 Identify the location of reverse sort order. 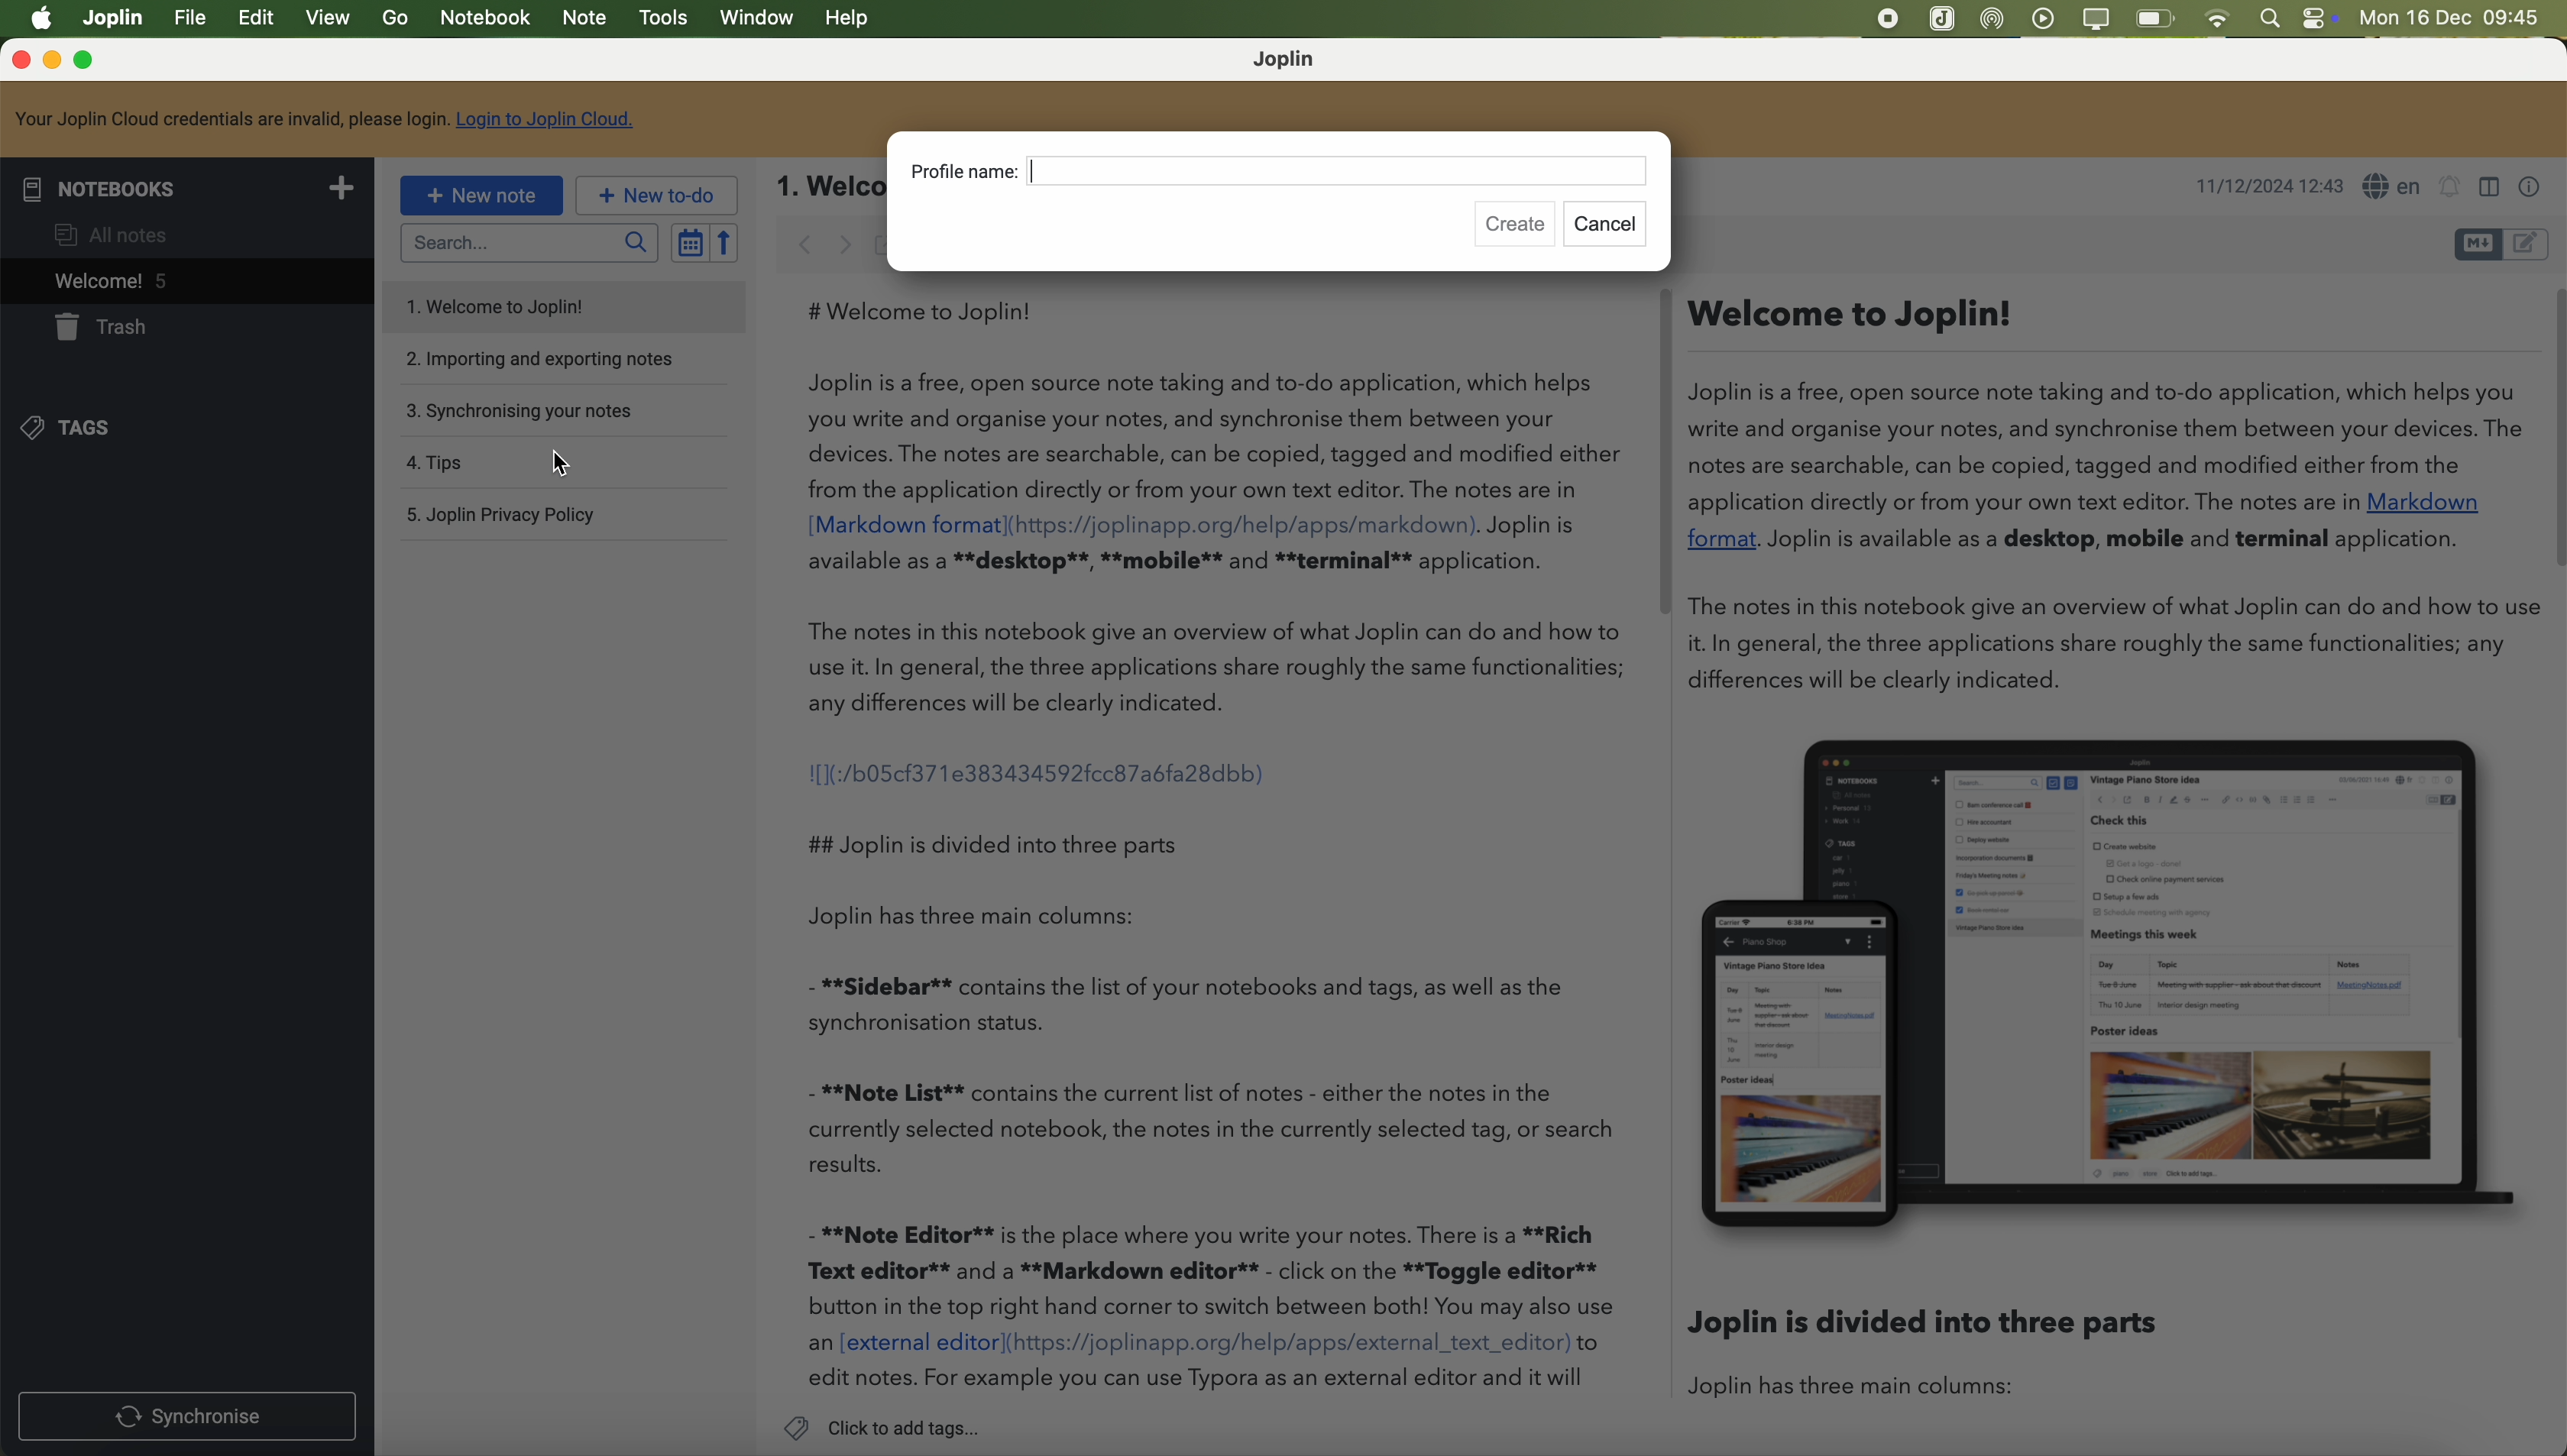
(723, 243).